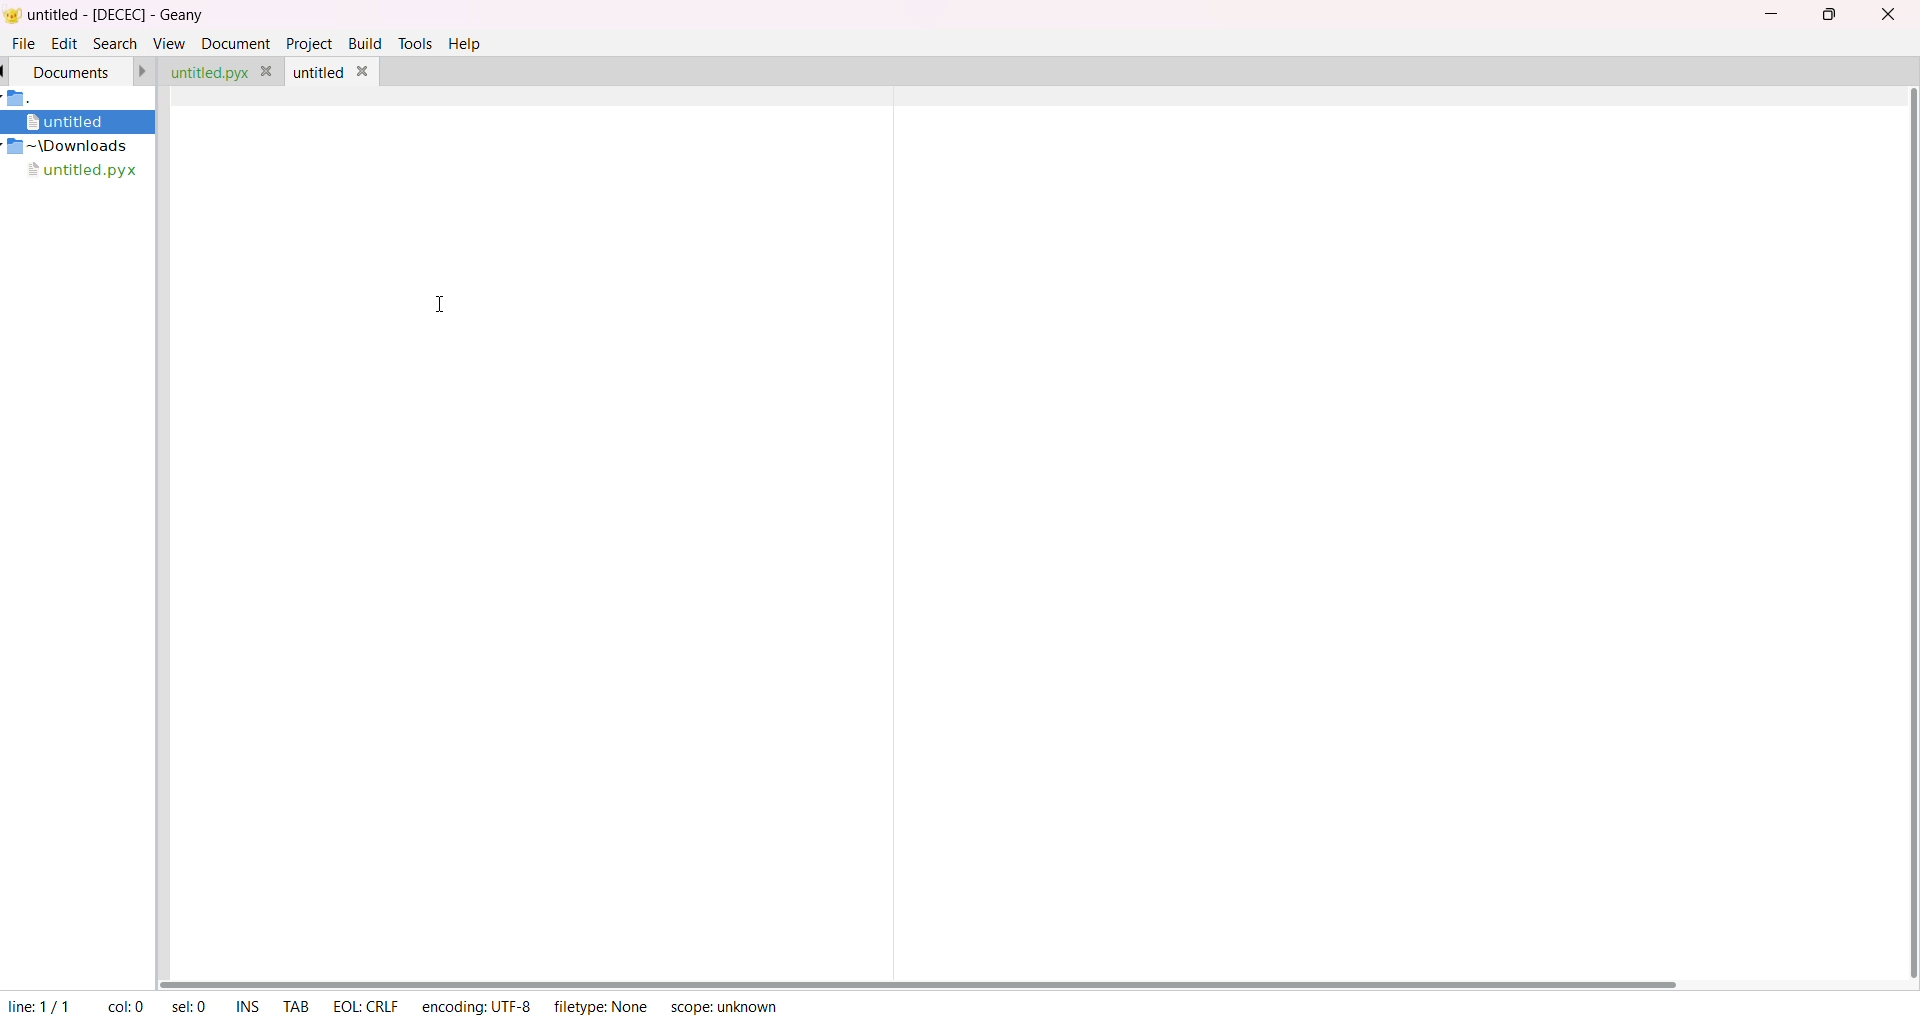 The height and width of the screenshot is (1018, 1920). What do you see at coordinates (116, 43) in the screenshot?
I see `search` at bounding box center [116, 43].